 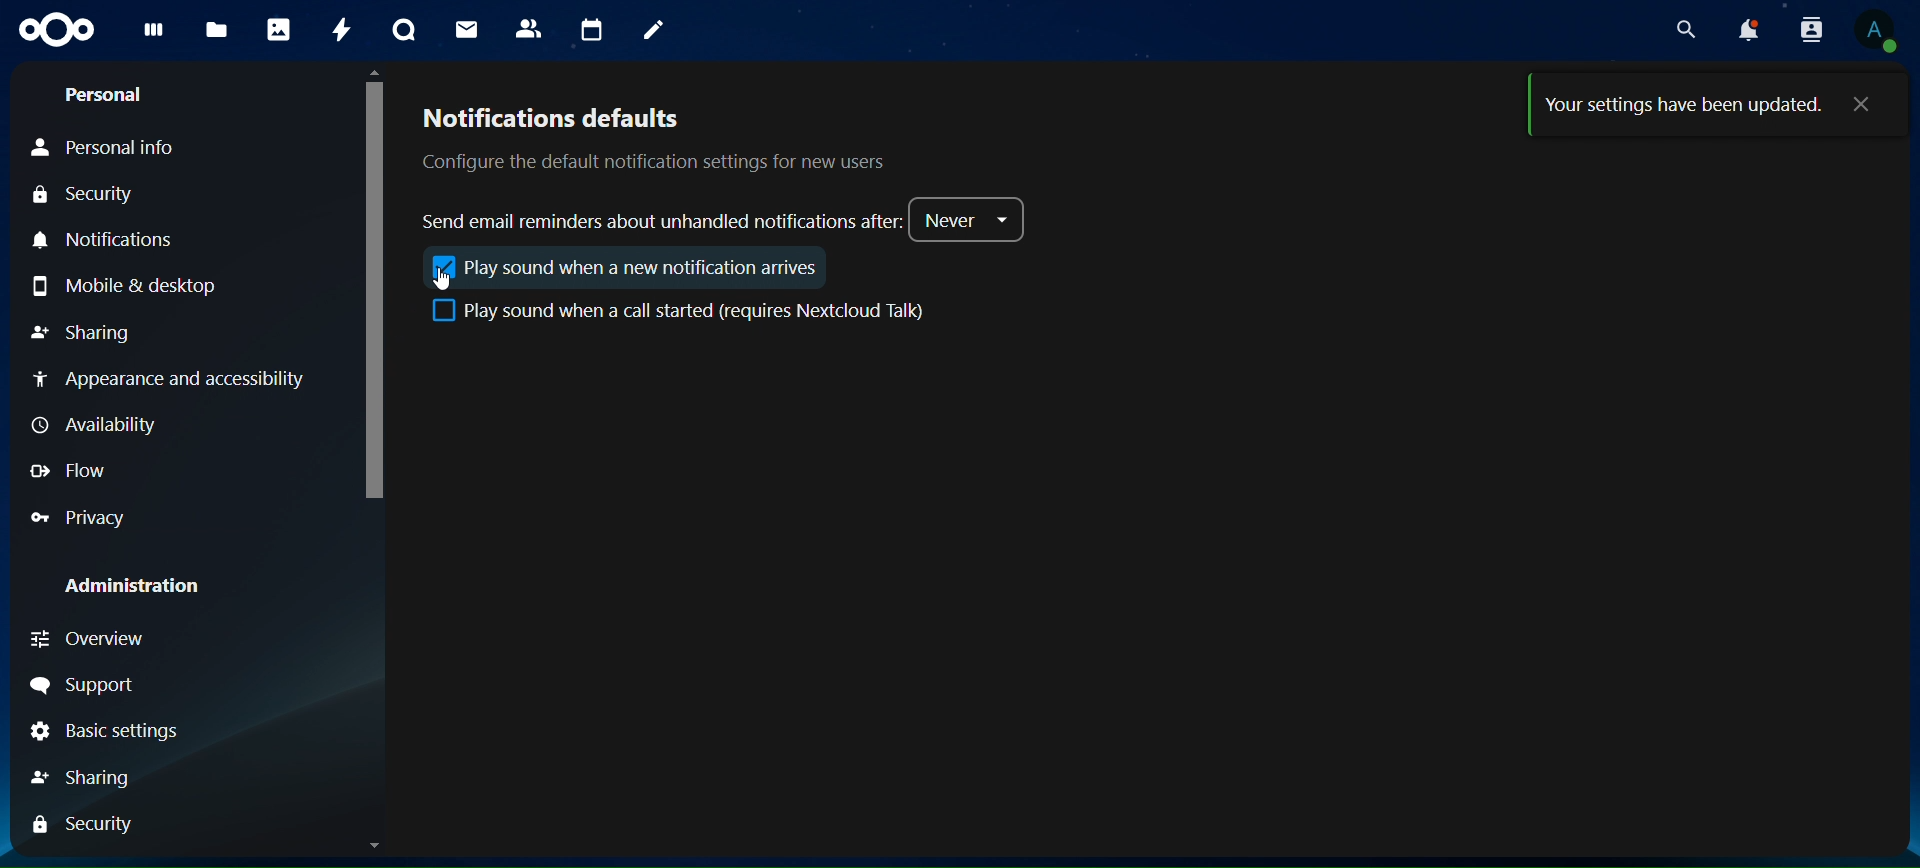 I want to click on Mobile & desktop, so click(x=125, y=288).